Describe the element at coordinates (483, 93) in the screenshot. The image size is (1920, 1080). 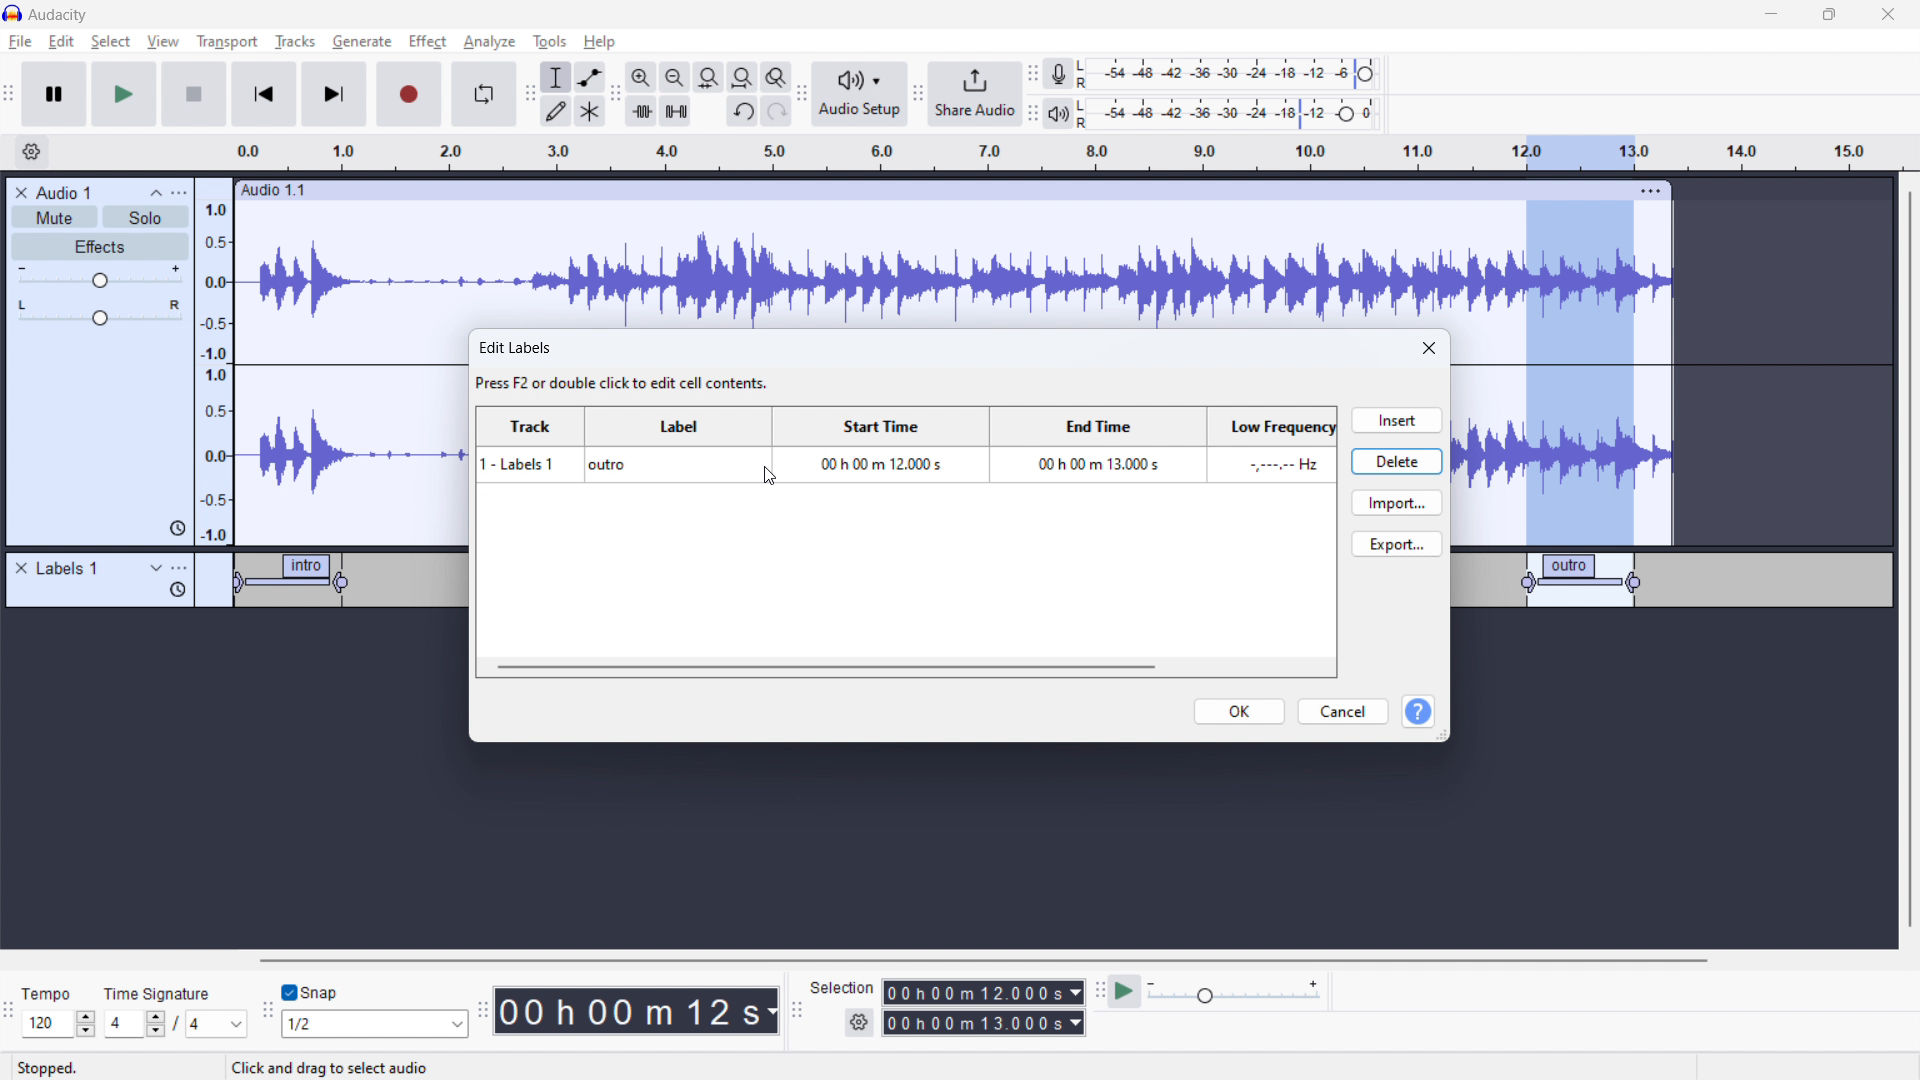
I see `enable loop` at that location.